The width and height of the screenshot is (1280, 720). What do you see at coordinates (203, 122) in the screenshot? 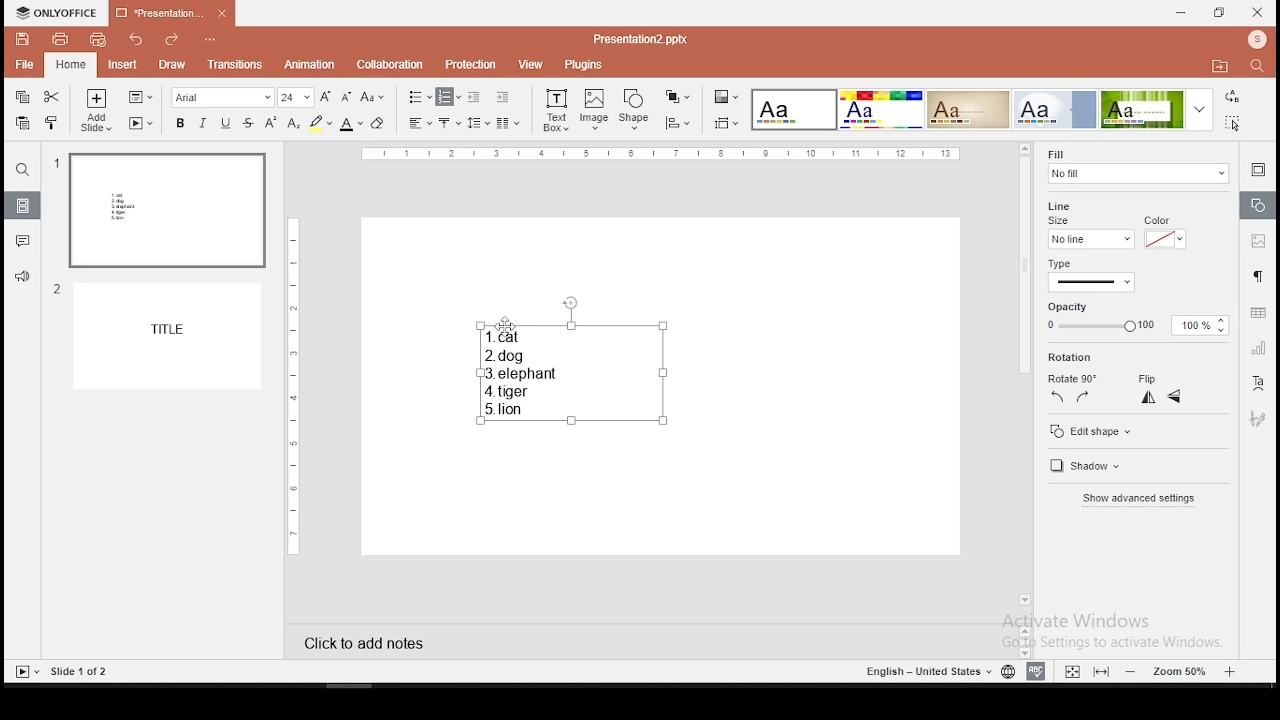
I see `italics` at bounding box center [203, 122].